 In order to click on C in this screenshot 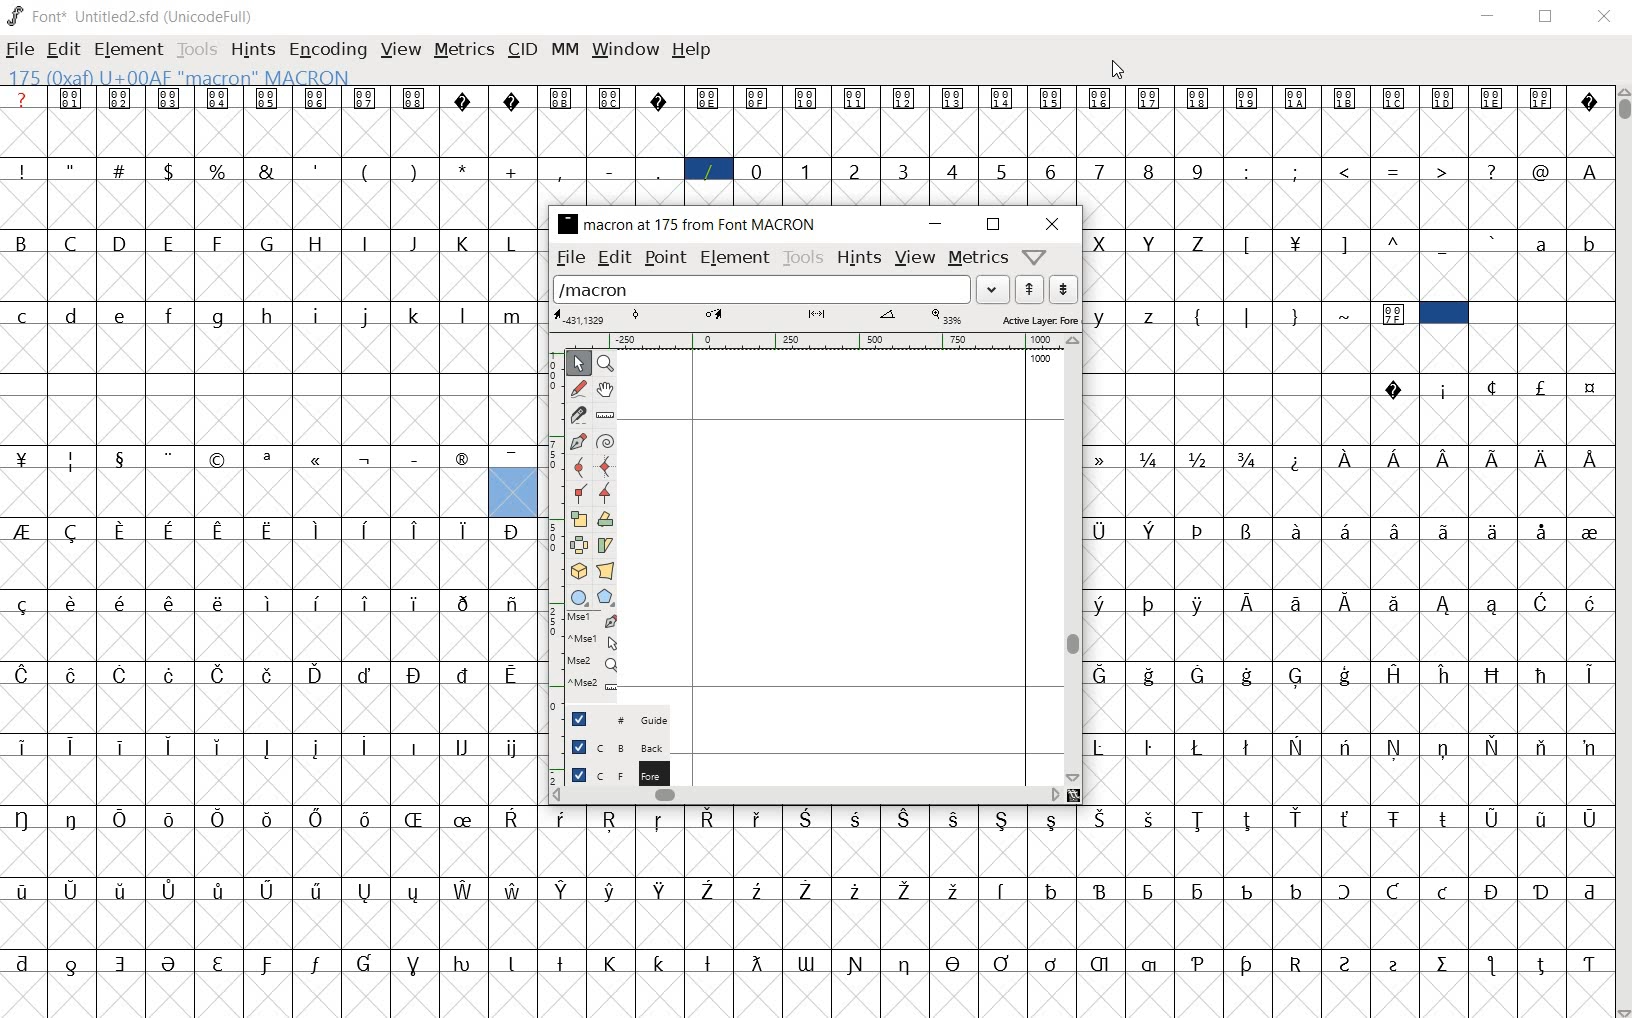, I will do `click(75, 244)`.